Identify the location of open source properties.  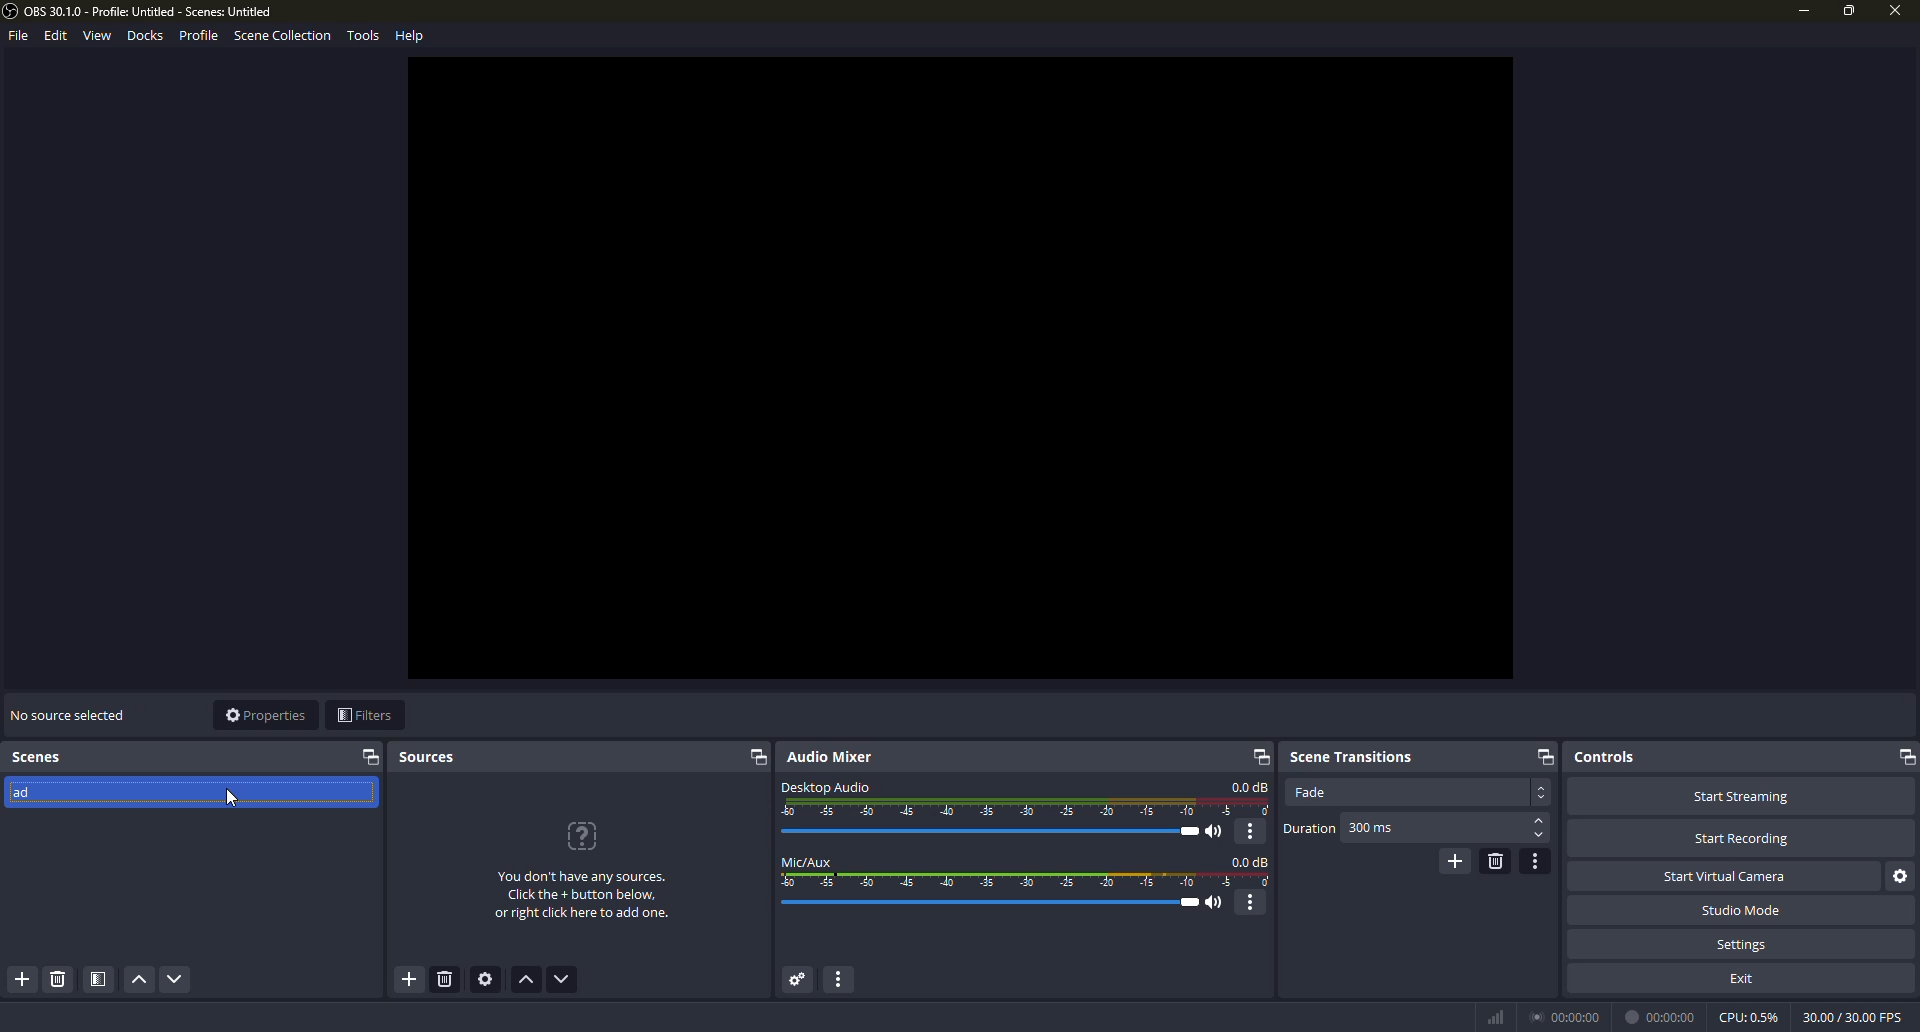
(489, 980).